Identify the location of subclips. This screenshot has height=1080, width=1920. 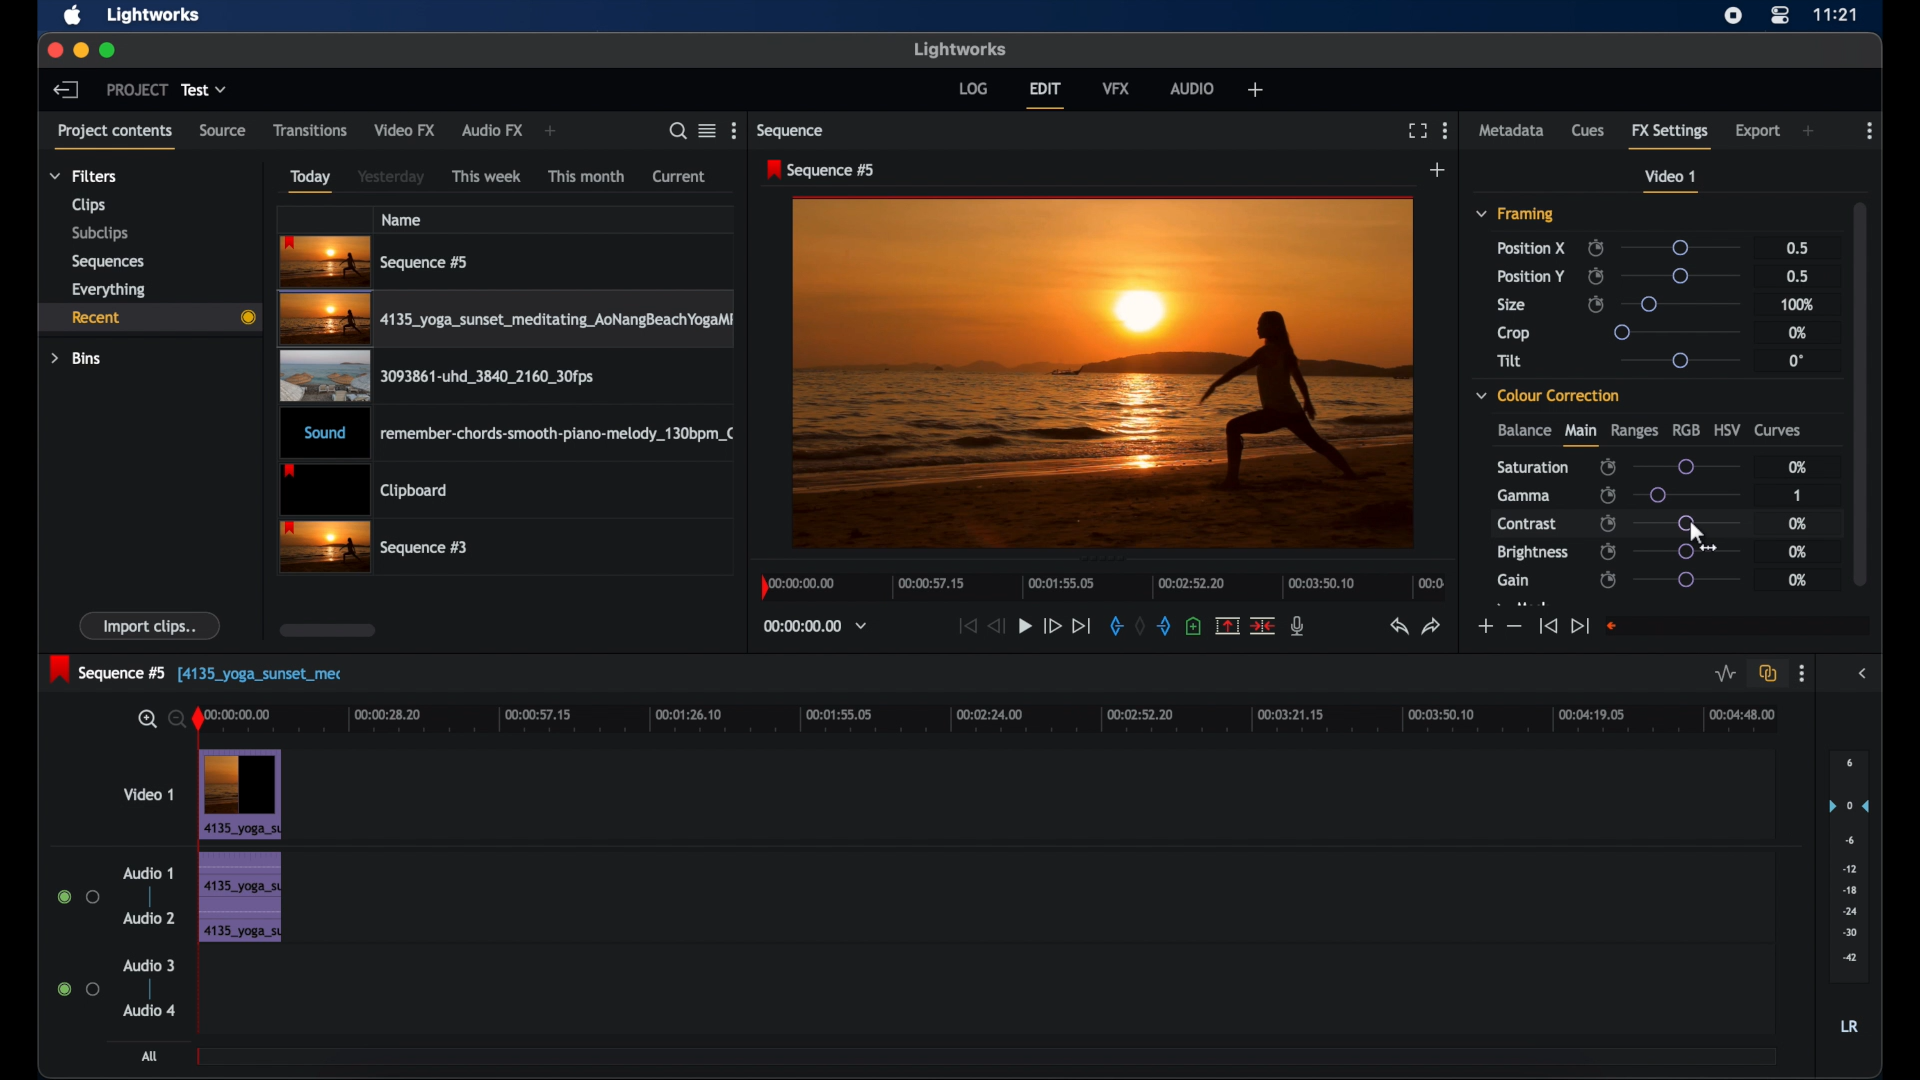
(101, 233).